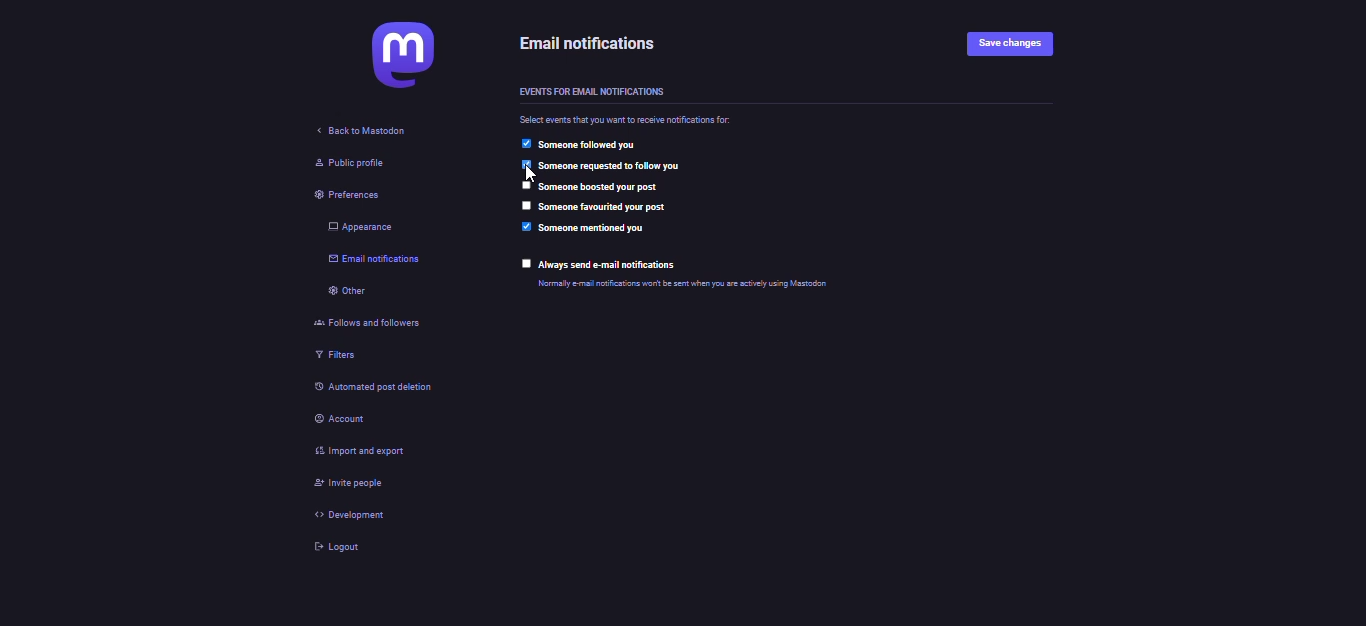  I want to click on import & export, so click(352, 448).